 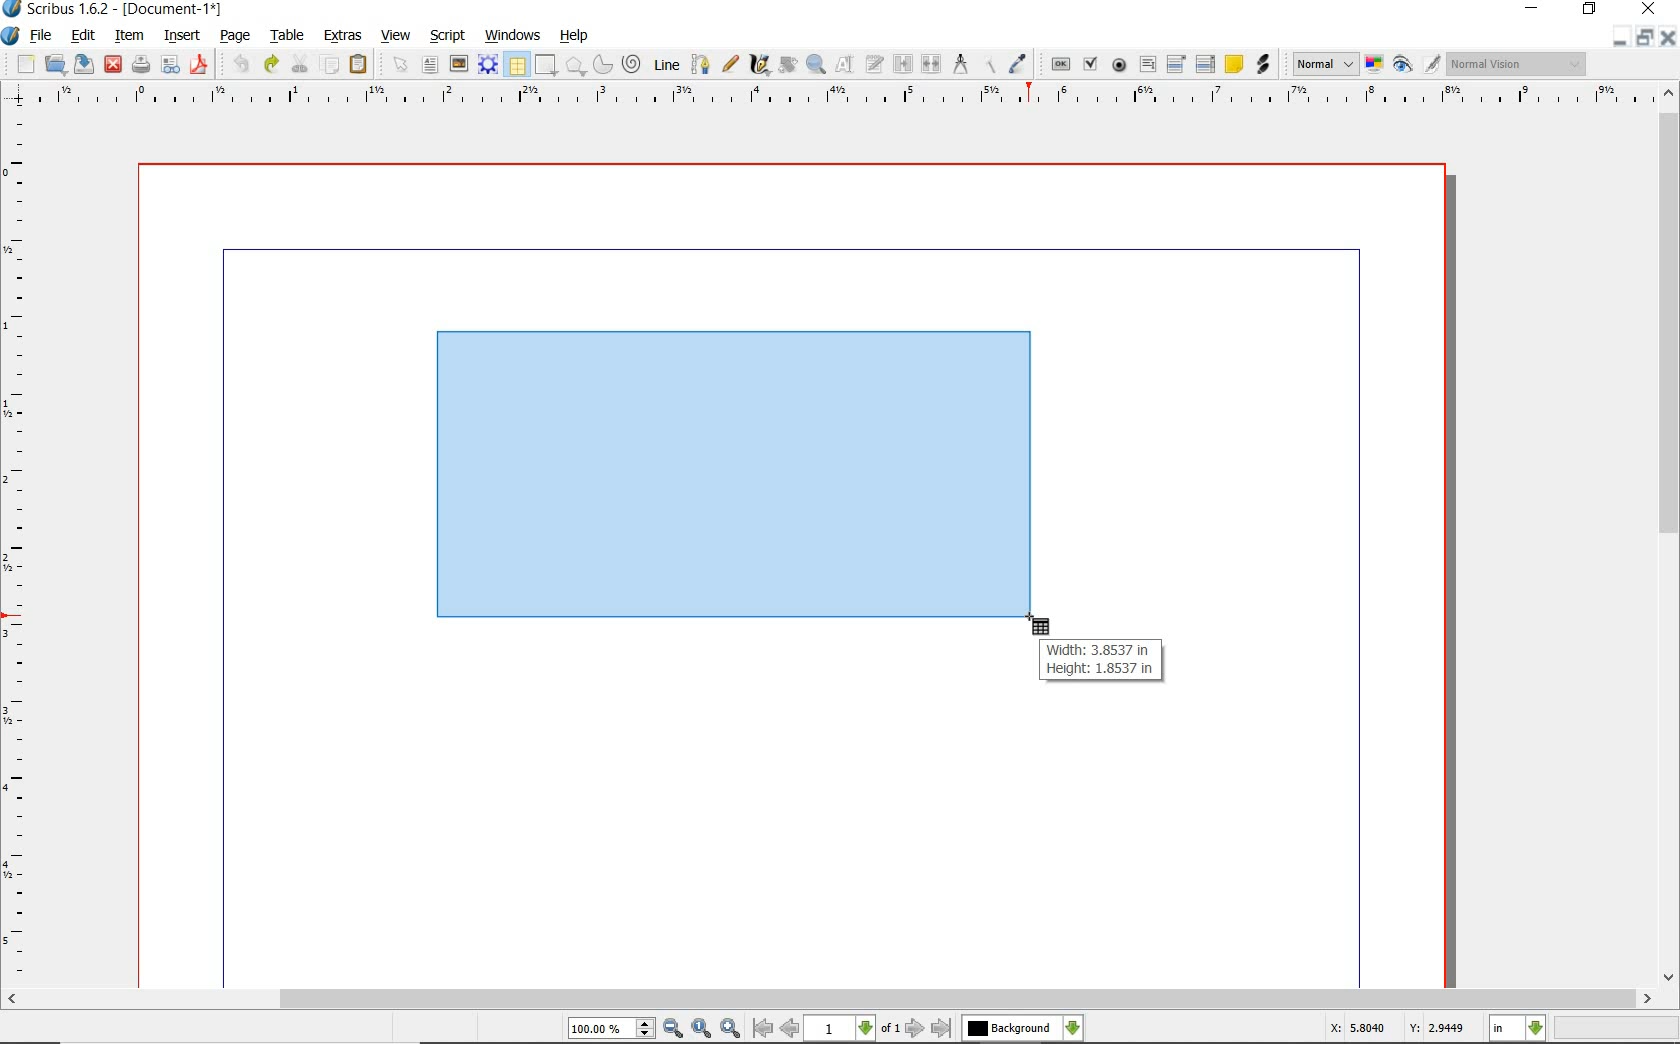 I want to click on minimize, so click(x=1618, y=38).